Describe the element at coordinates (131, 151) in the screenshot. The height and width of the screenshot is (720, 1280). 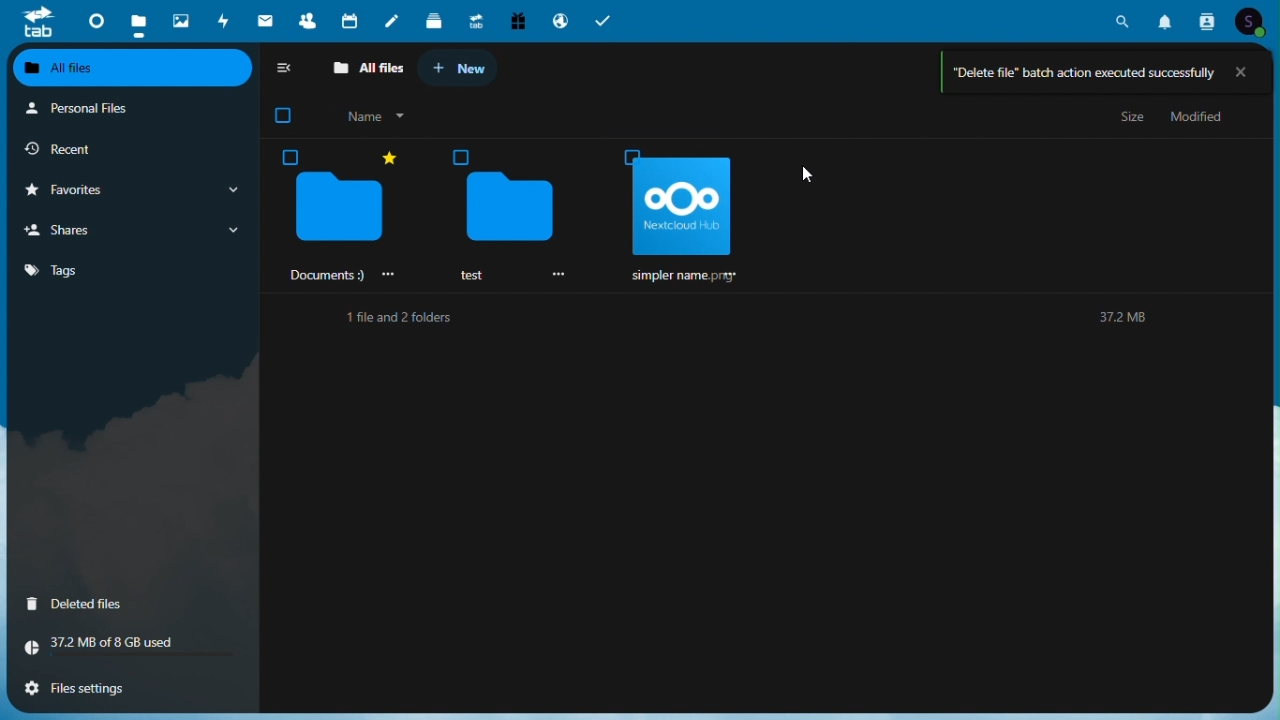
I see `Recent` at that location.